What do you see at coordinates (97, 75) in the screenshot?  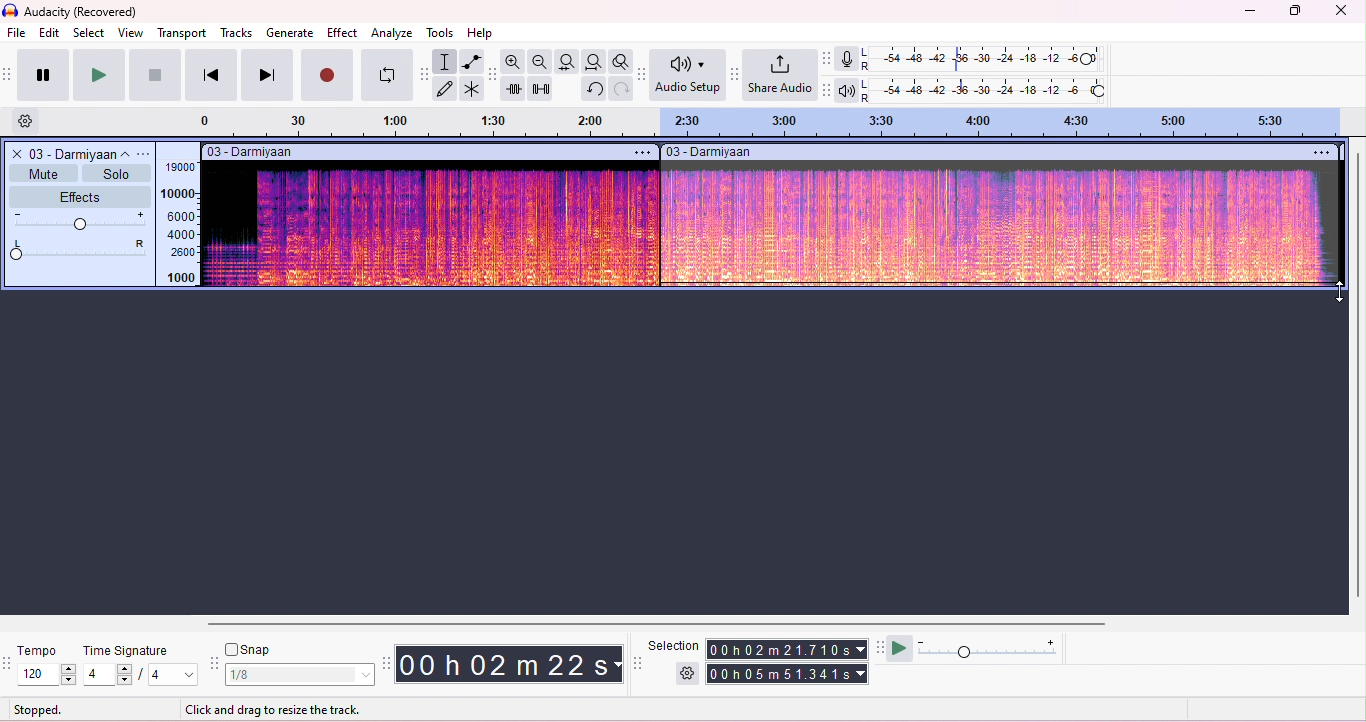 I see `play` at bounding box center [97, 75].